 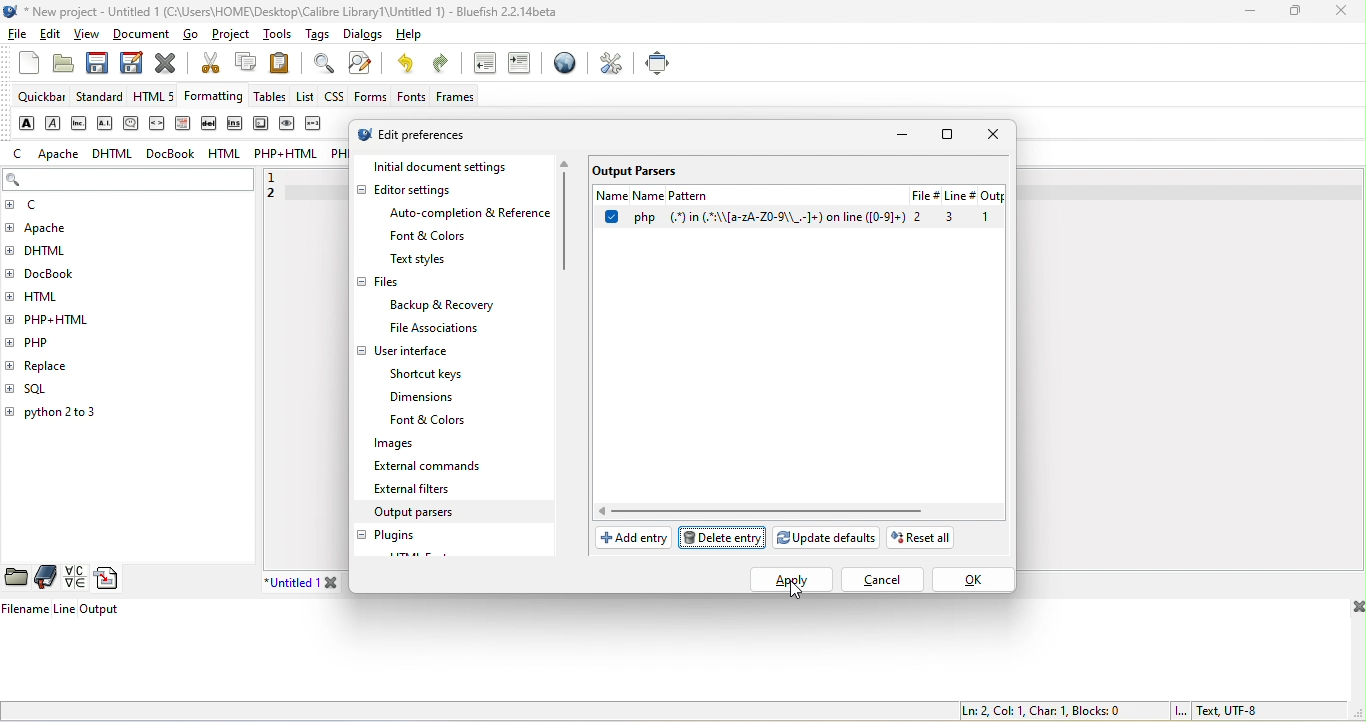 I want to click on font & colors, so click(x=432, y=237).